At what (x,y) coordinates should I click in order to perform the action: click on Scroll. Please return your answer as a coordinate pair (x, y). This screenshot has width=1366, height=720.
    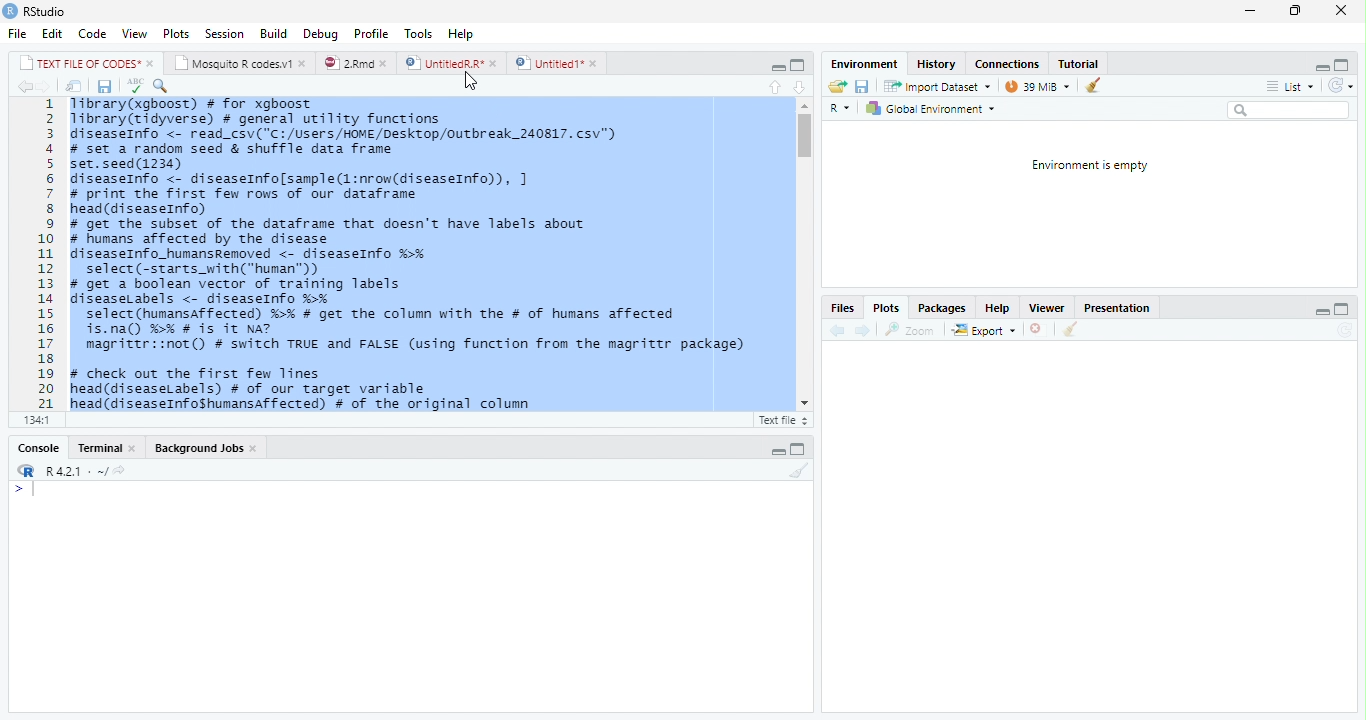
    Looking at the image, I should click on (804, 254).